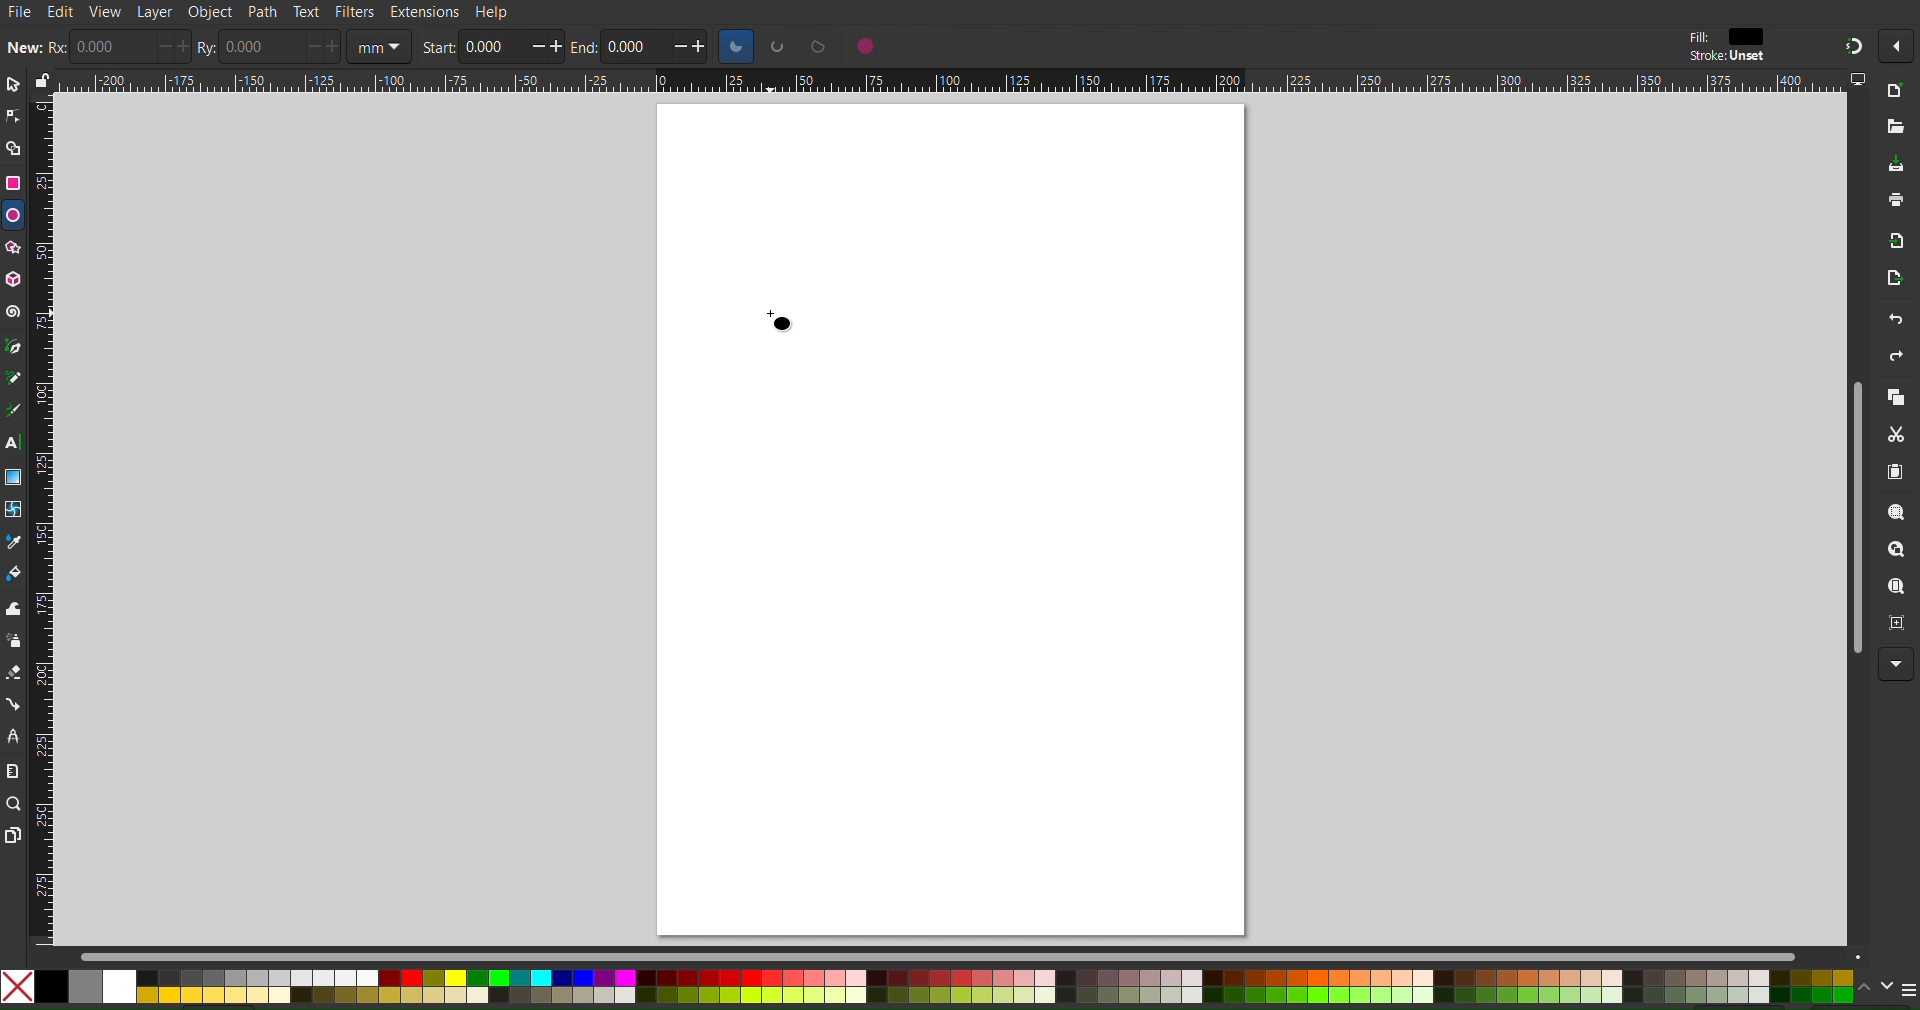 This screenshot has width=1920, height=1010. Describe the element at coordinates (43, 519) in the screenshot. I see `Vertical Ruler` at that location.